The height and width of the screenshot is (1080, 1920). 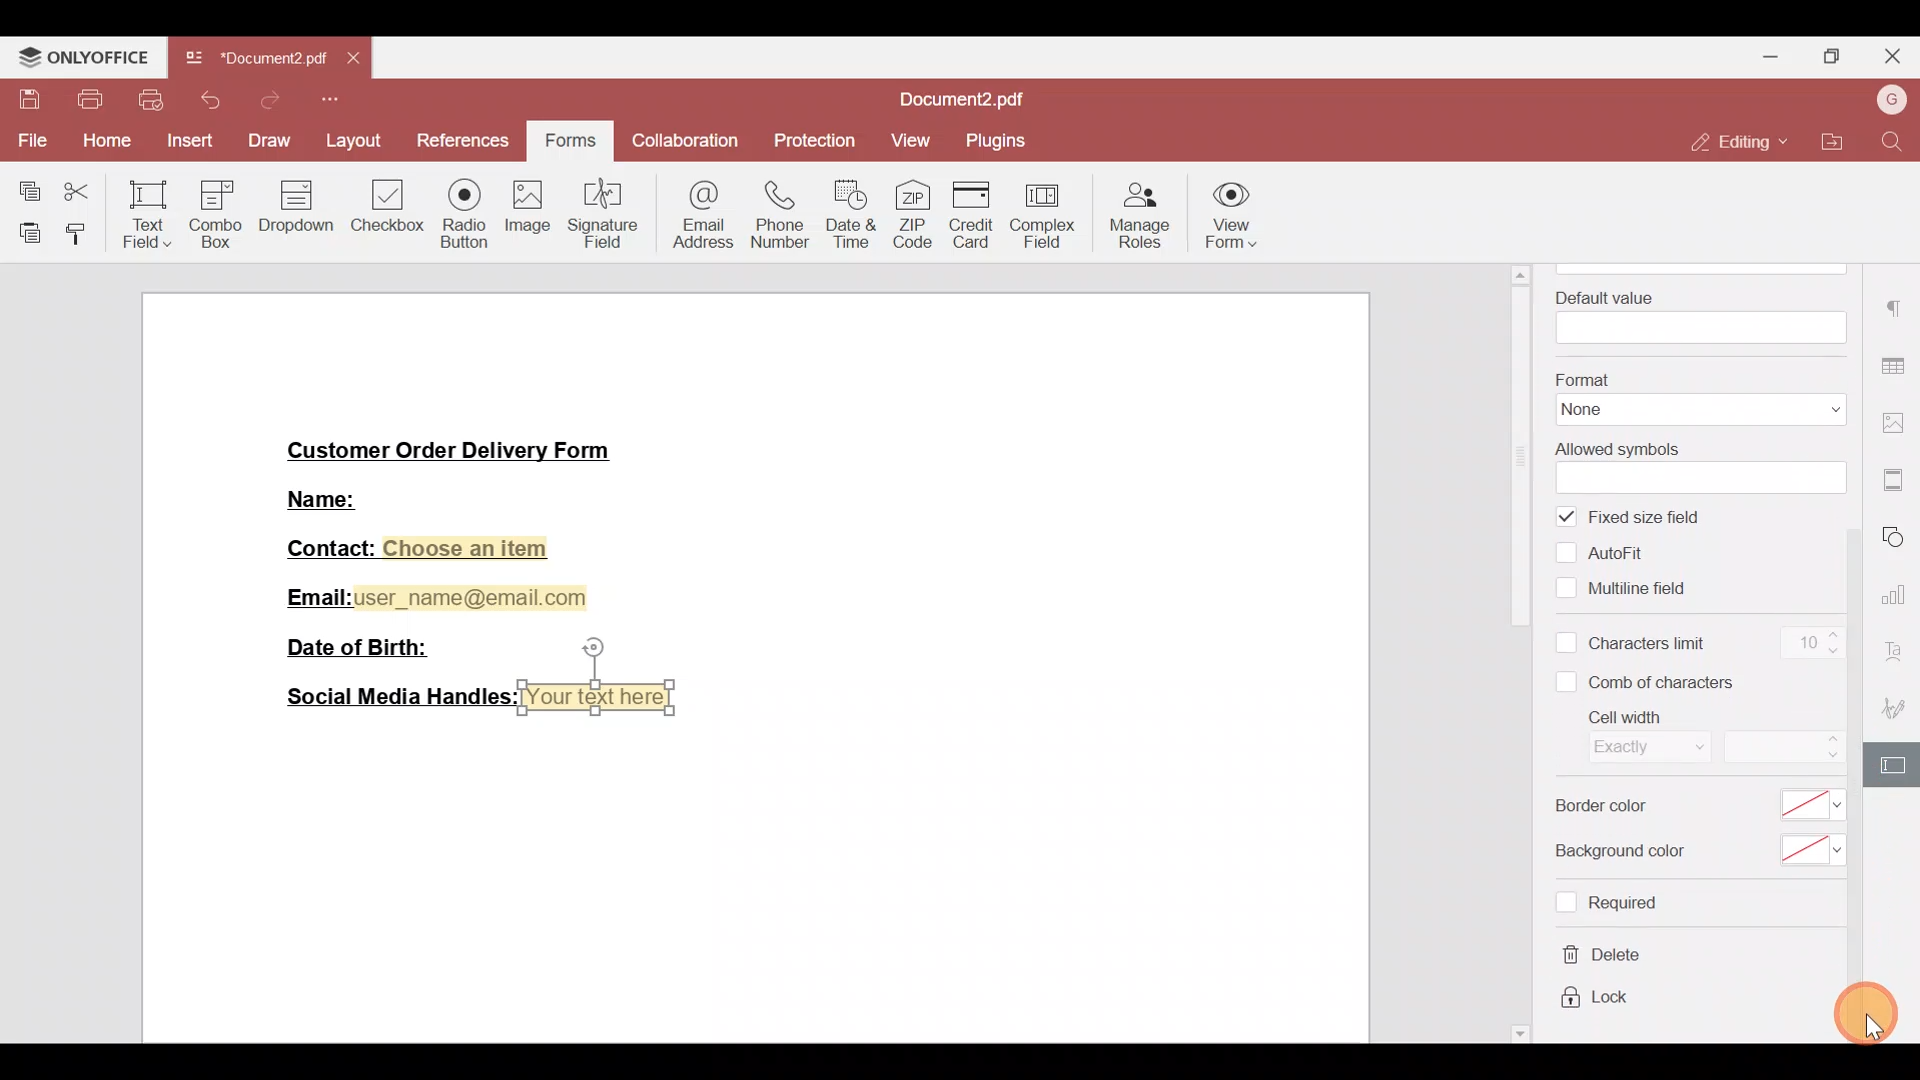 What do you see at coordinates (1628, 586) in the screenshot?
I see `Multiline field` at bounding box center [1628, 586].